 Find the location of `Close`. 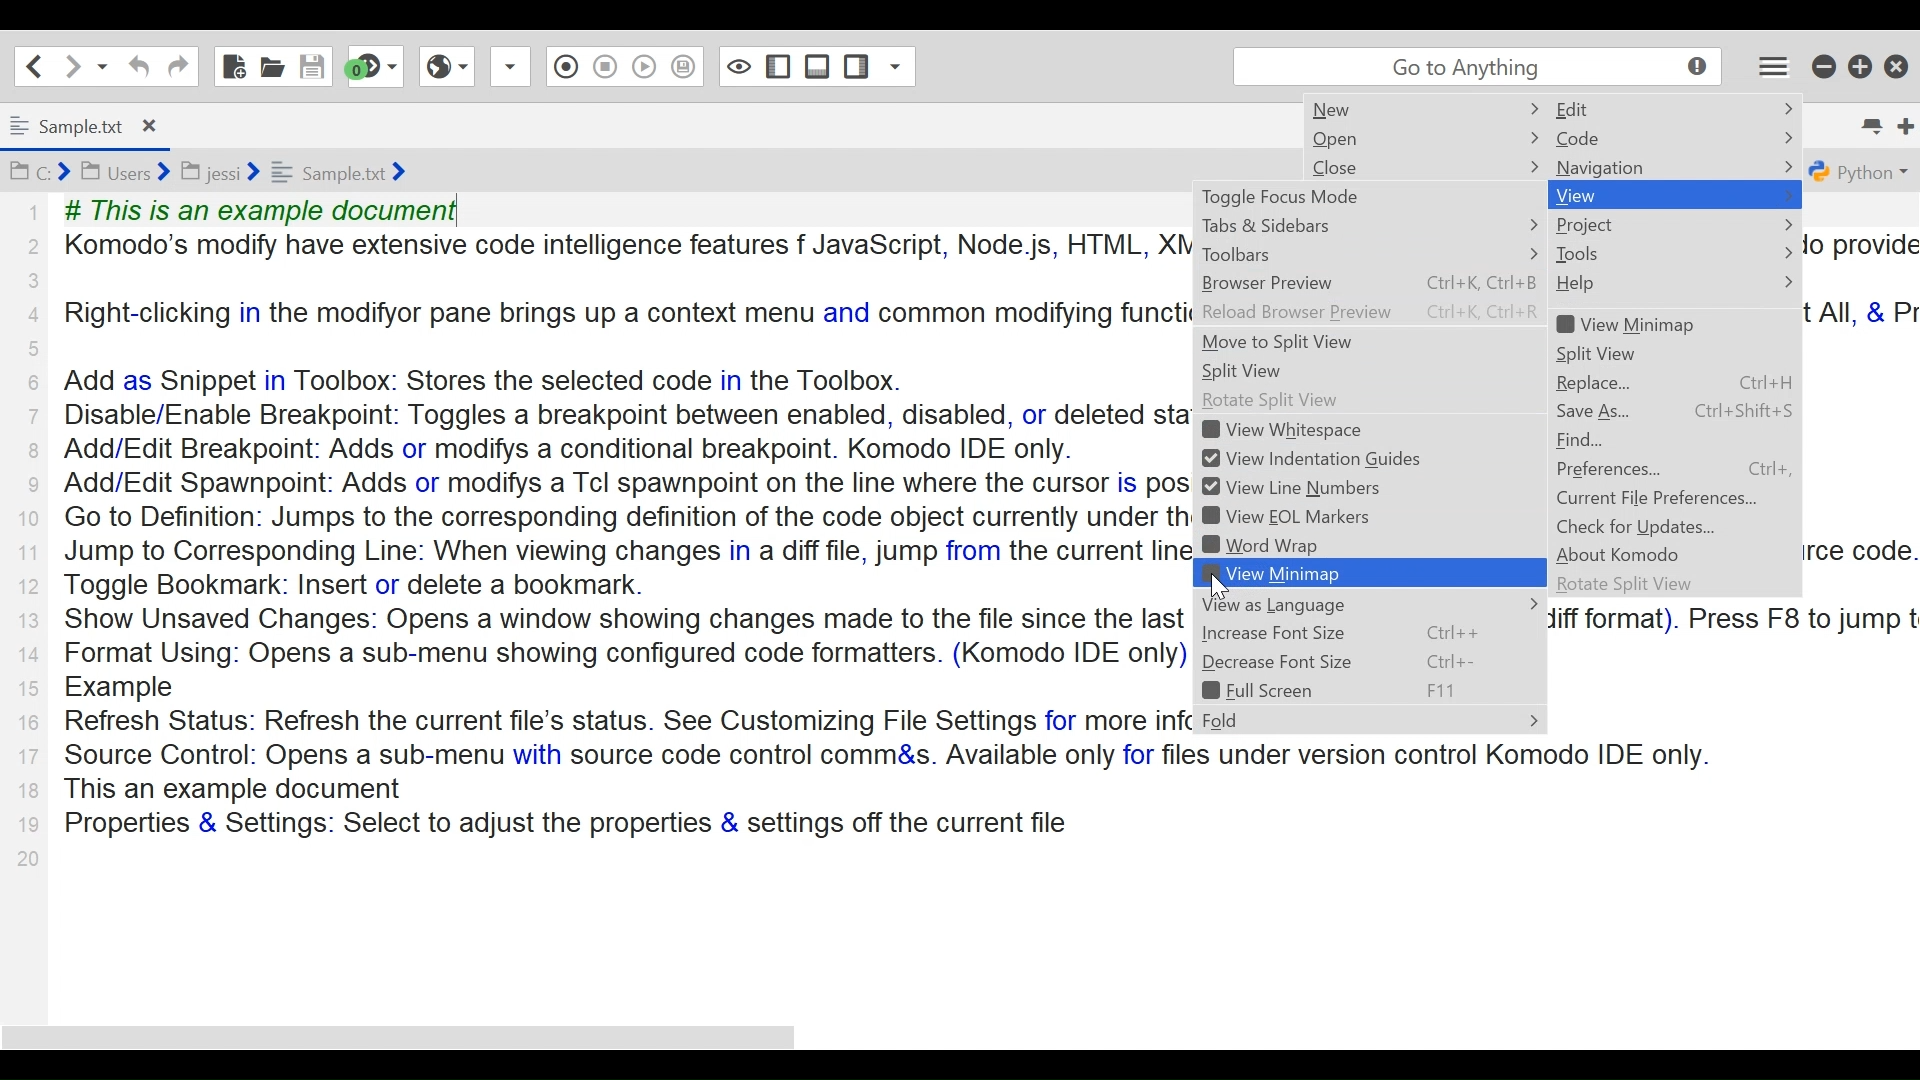

Close is located at coordinates (1355, 167).